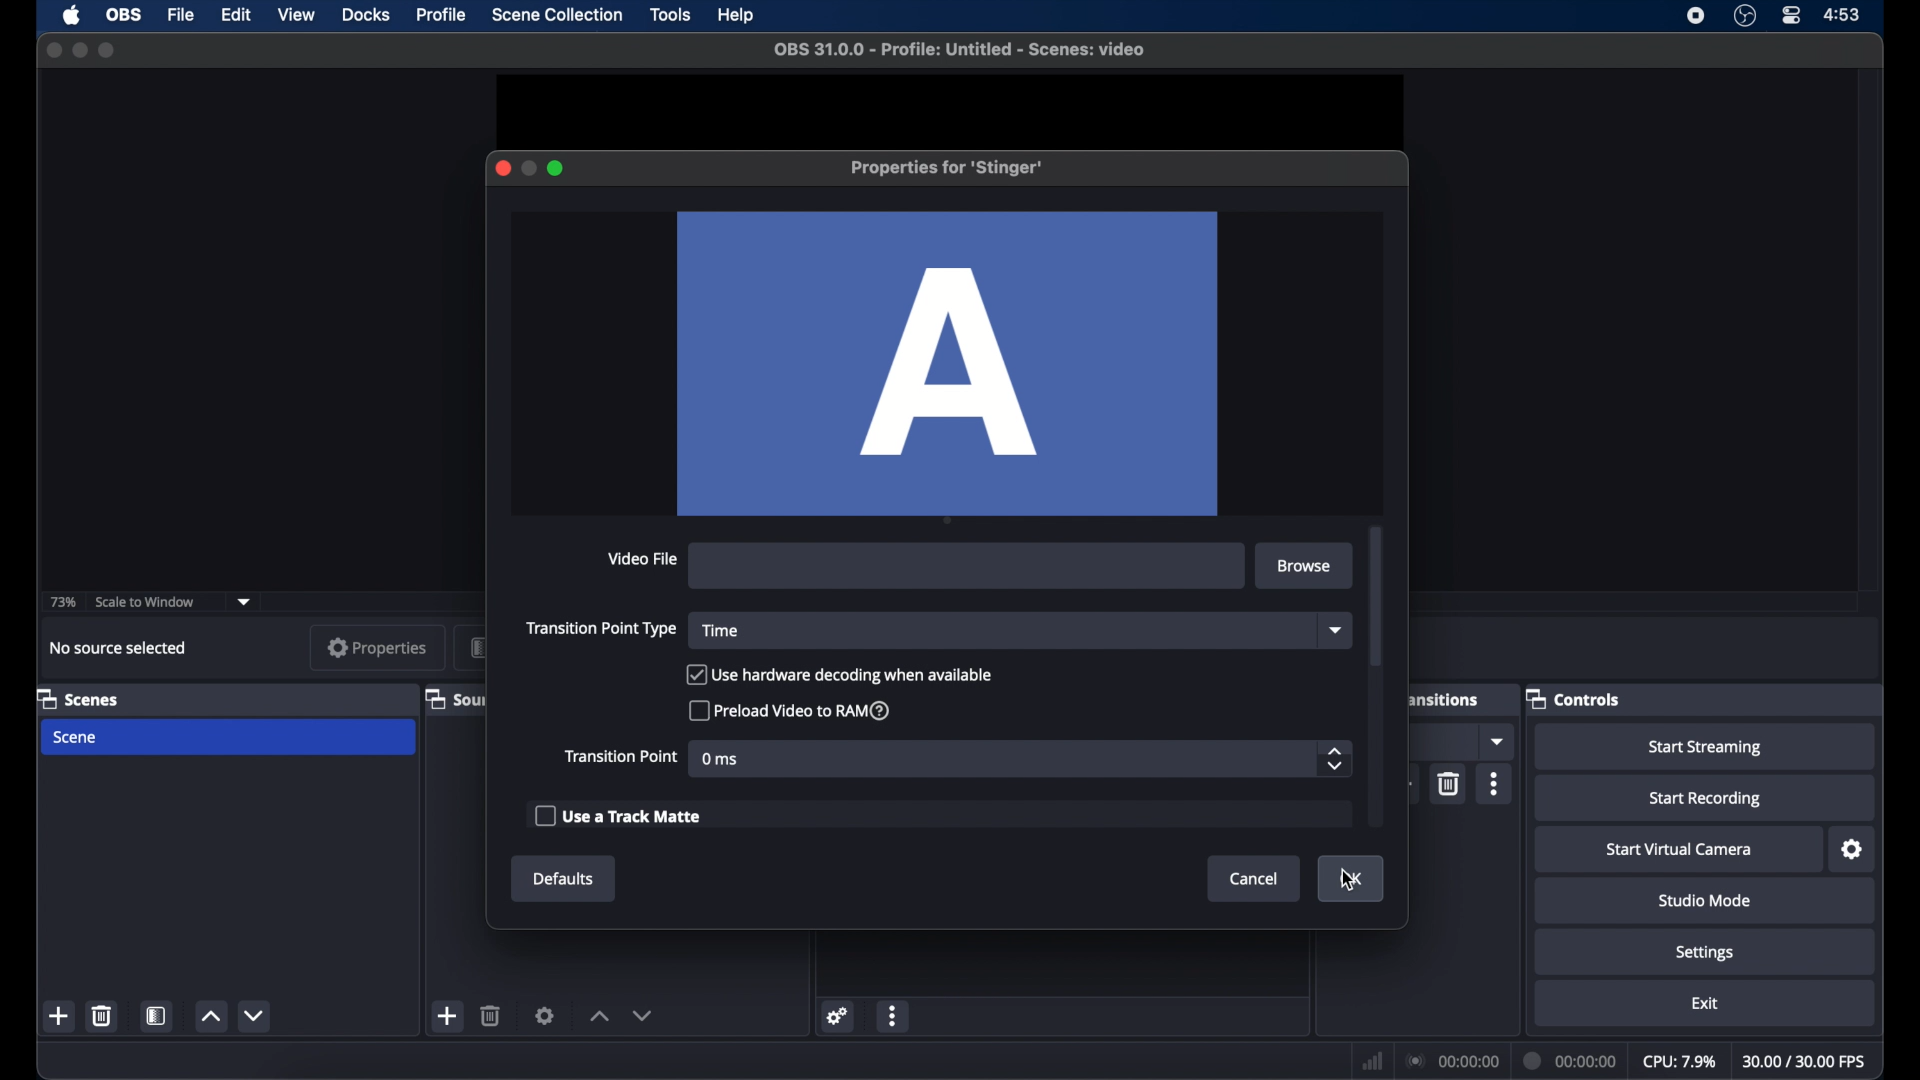 This screenshot has height=1080, width=1920. I want to click on start virtual camera, so click(1678, 851).